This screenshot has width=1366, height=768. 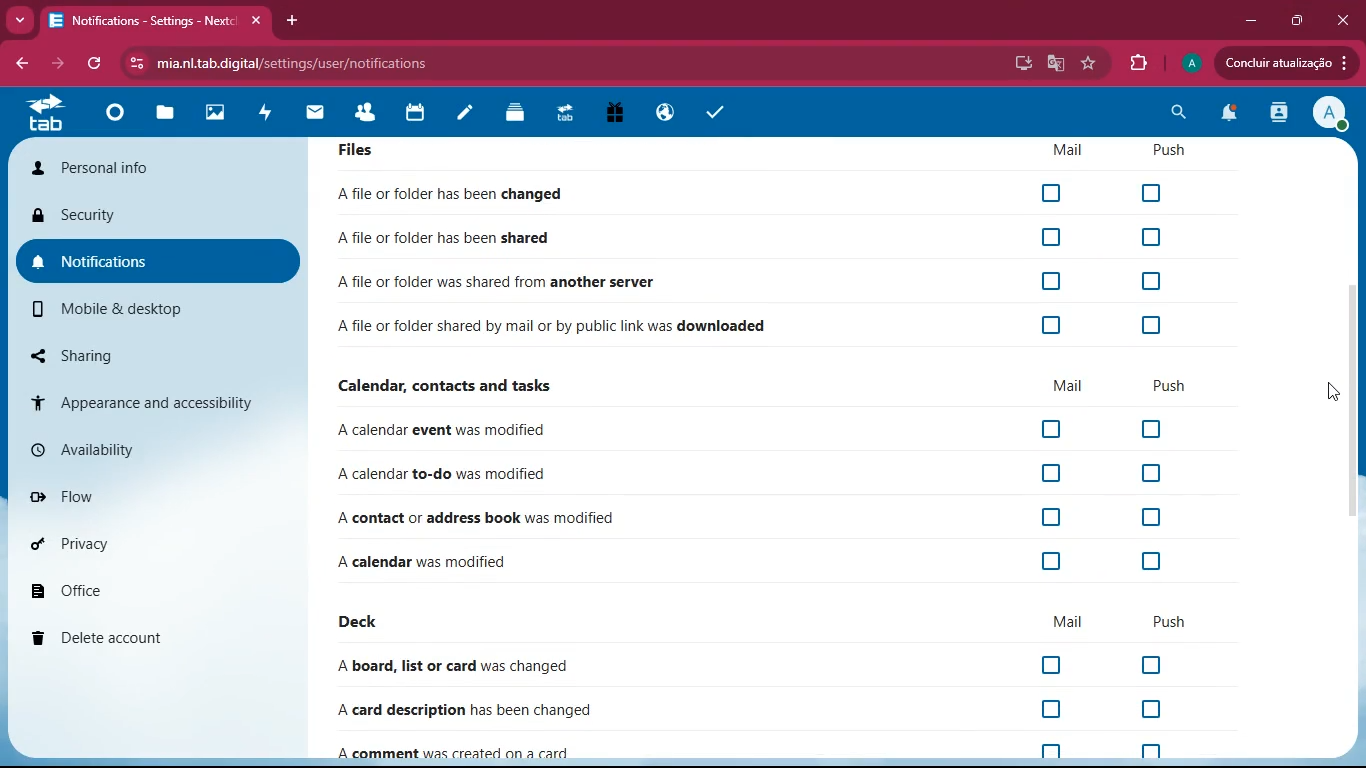 What do you see at coordinates (1356, 402) in the screenshot?
I see `scroll bar` at bounding box center [1356, 402].